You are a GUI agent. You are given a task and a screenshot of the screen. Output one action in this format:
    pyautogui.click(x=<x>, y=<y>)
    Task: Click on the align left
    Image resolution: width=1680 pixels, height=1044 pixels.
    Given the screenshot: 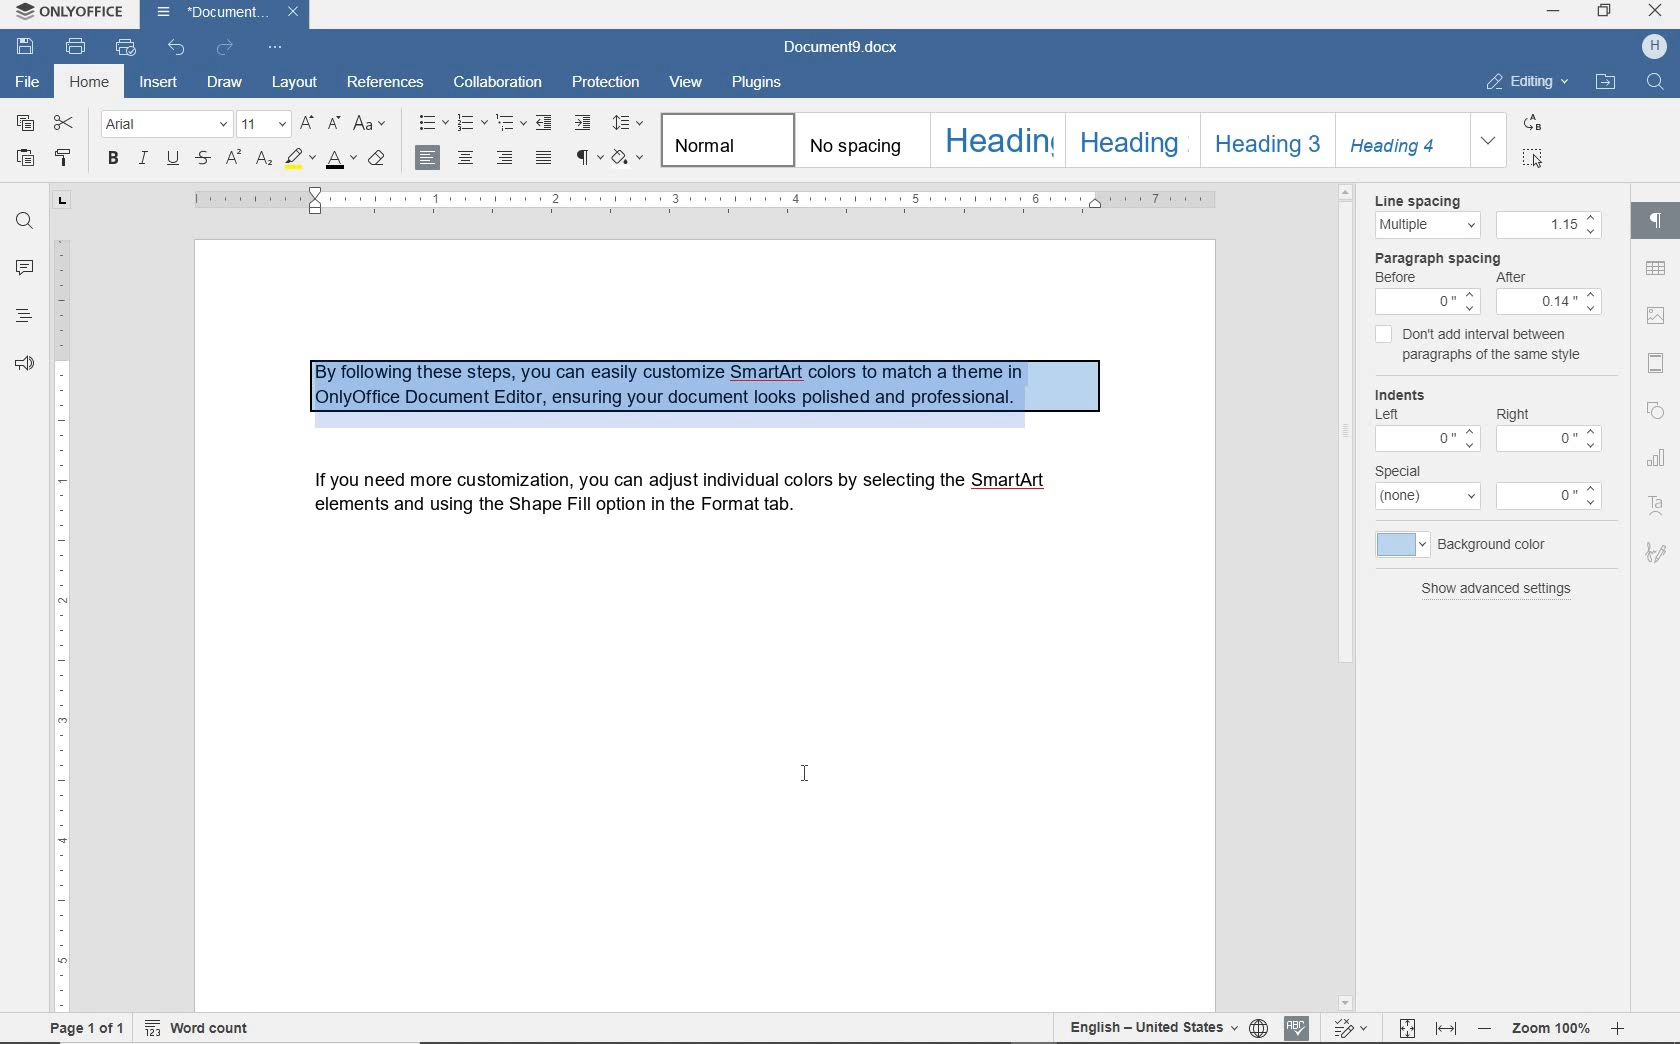 What is the action you would take?
    pyautogui.click(x=429, y=156)
    